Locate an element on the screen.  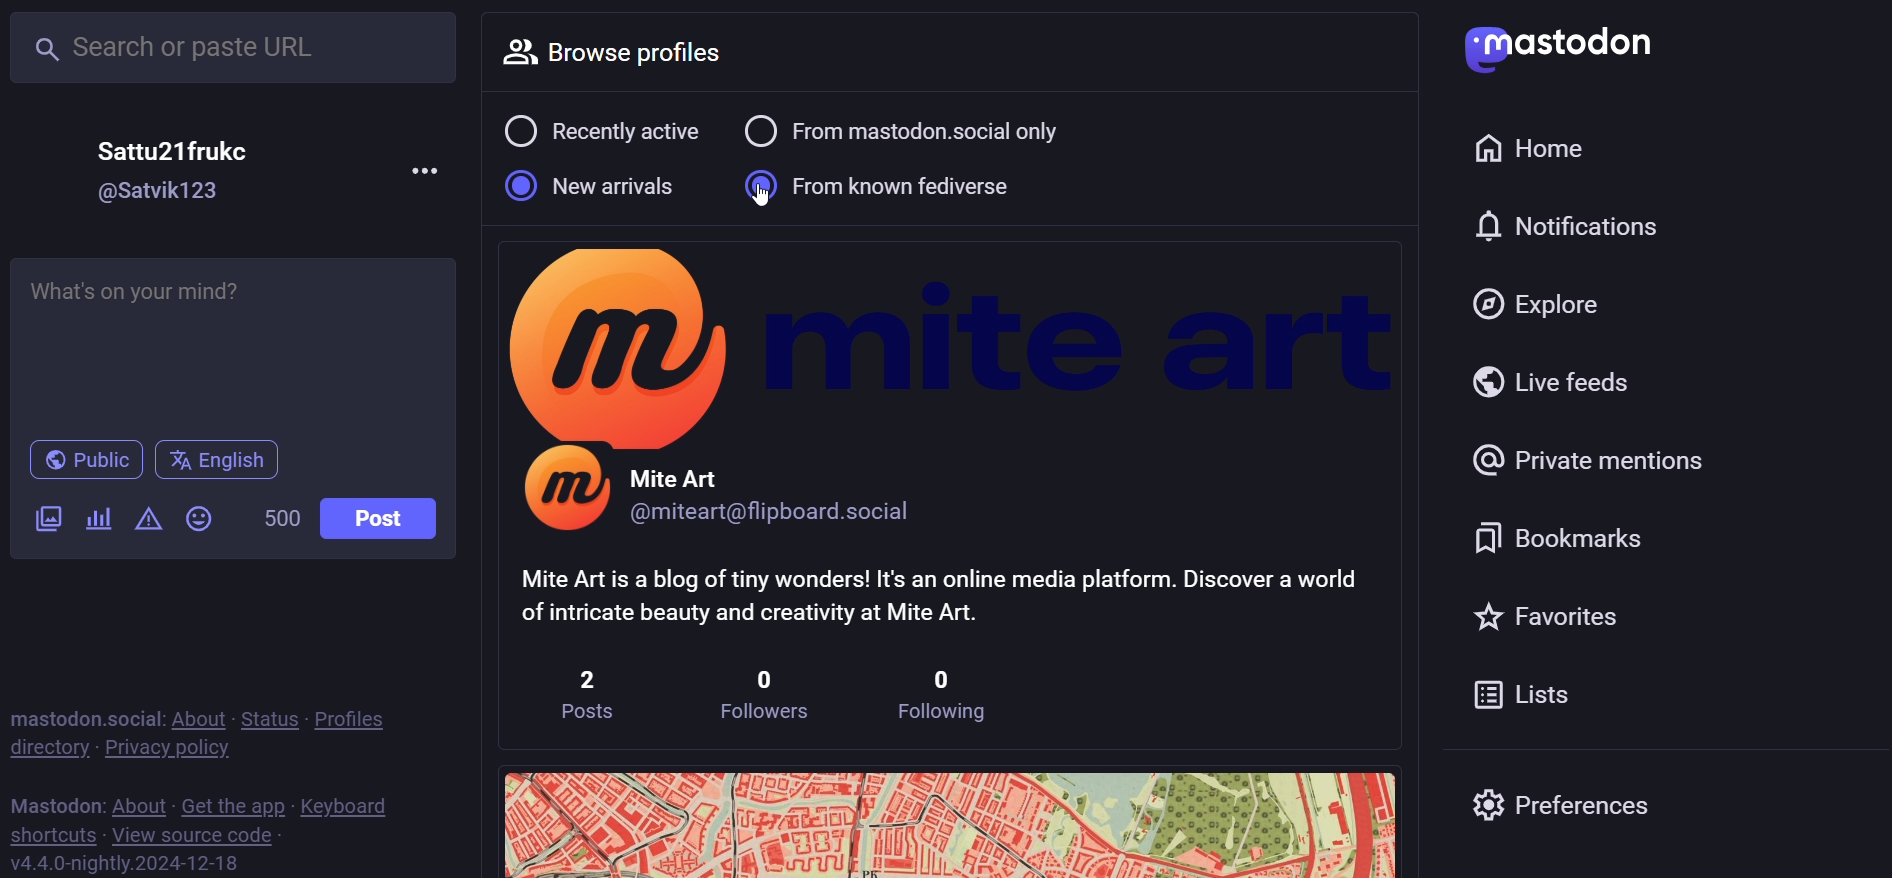
0 followers is located at coordinates (761, 695).